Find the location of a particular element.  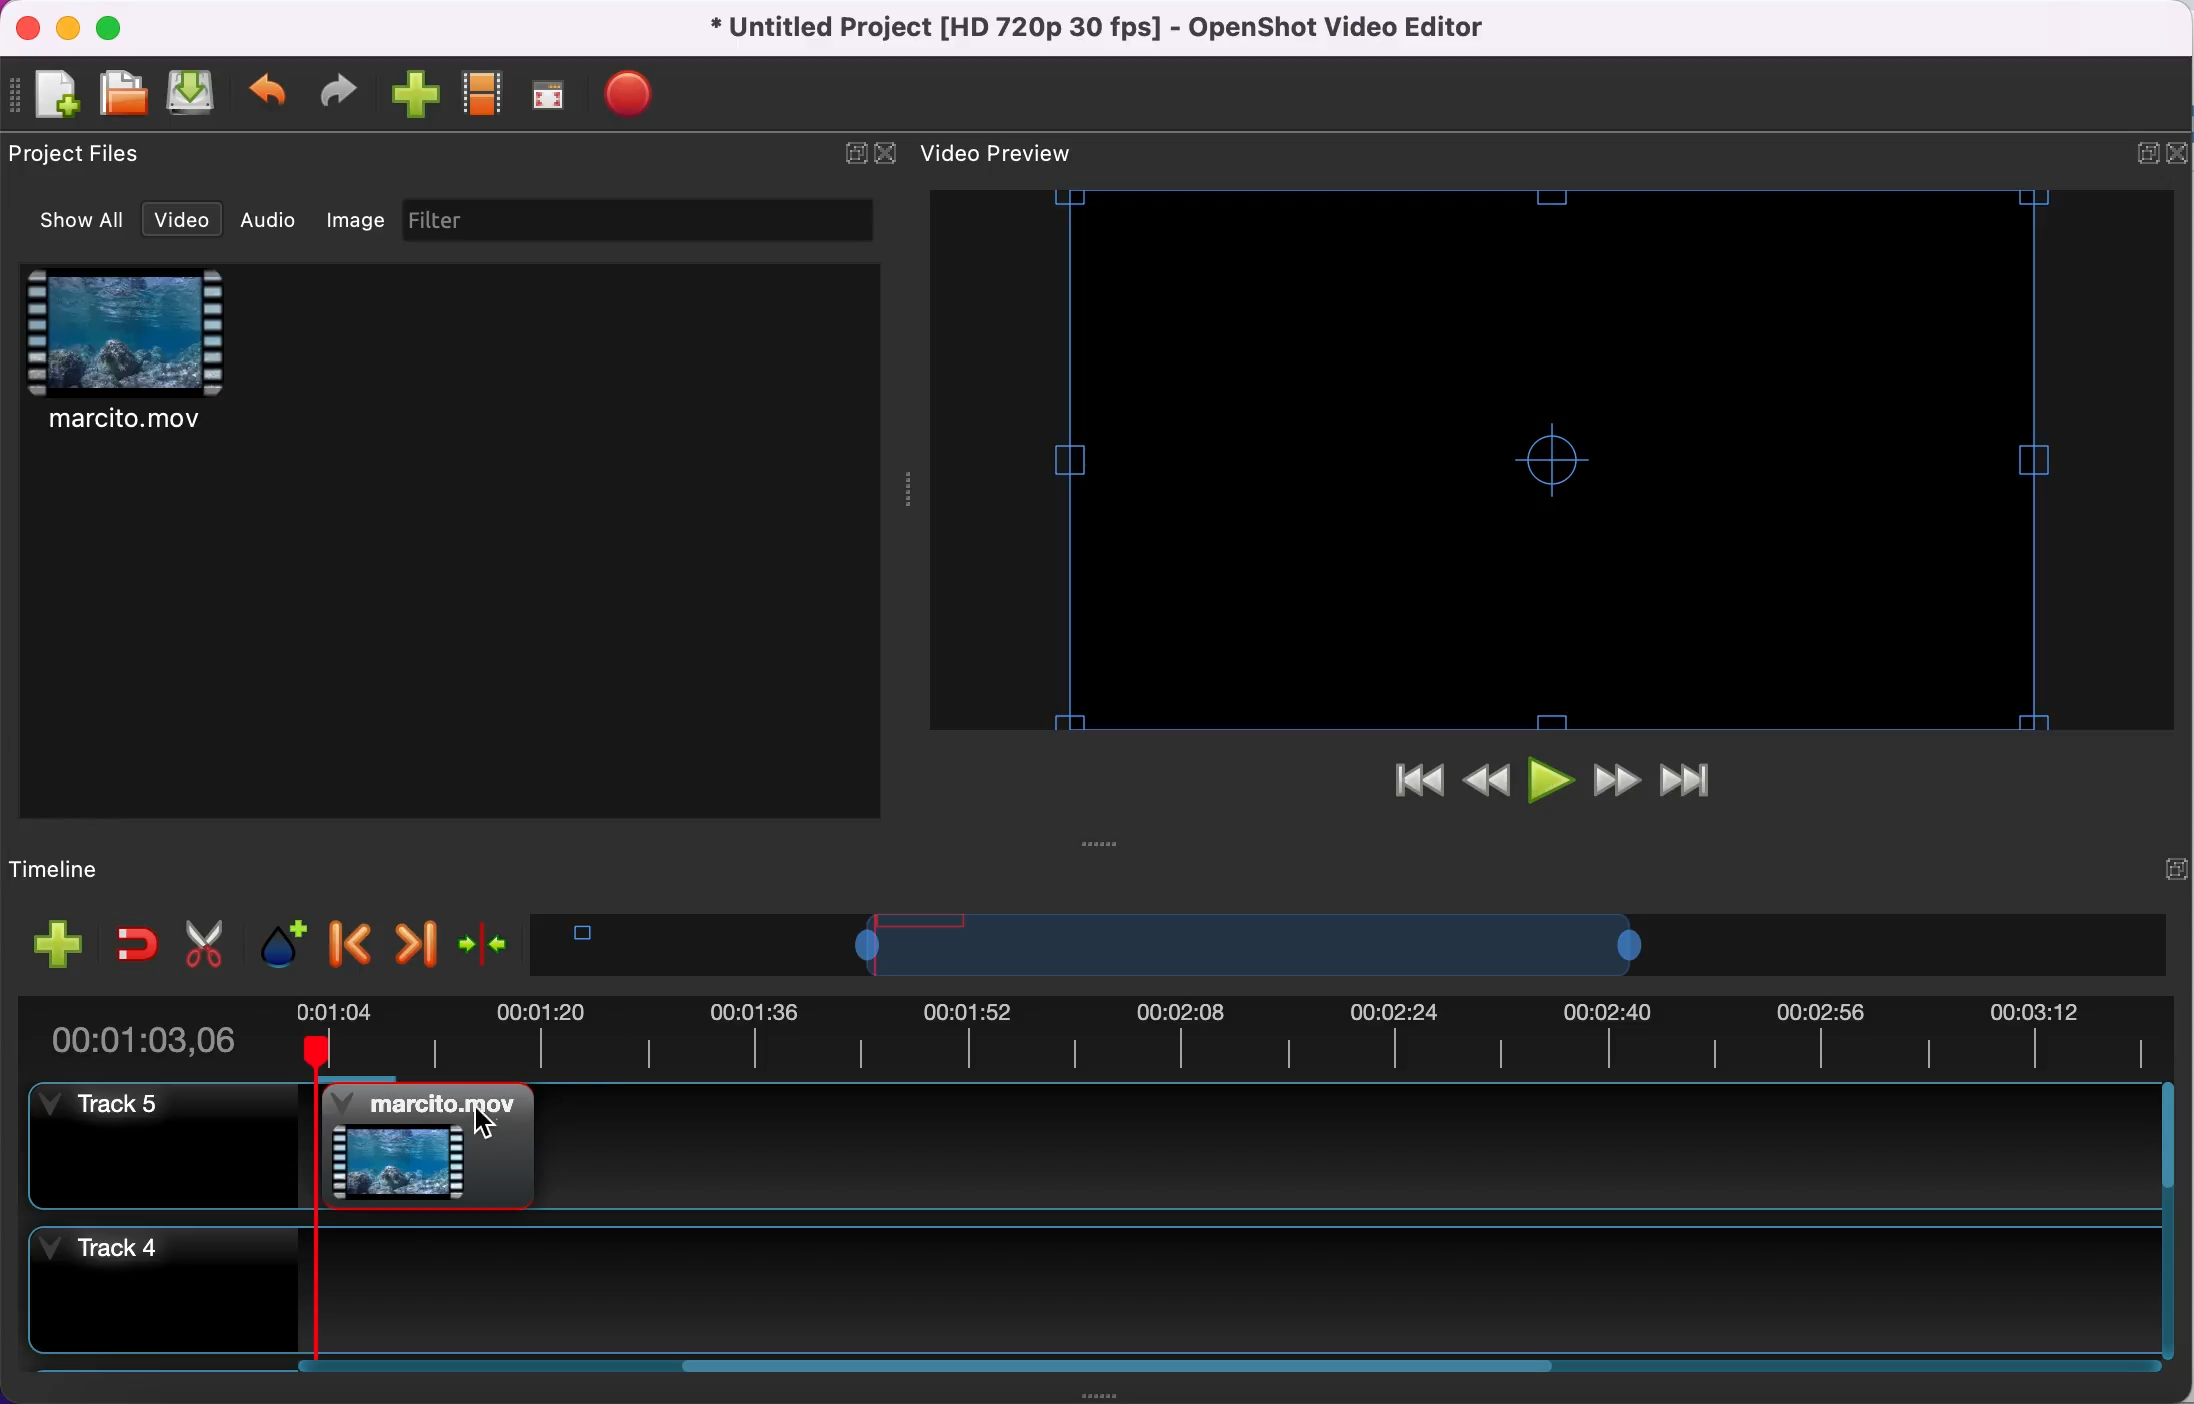

cut is located at coordinates (197, 945).